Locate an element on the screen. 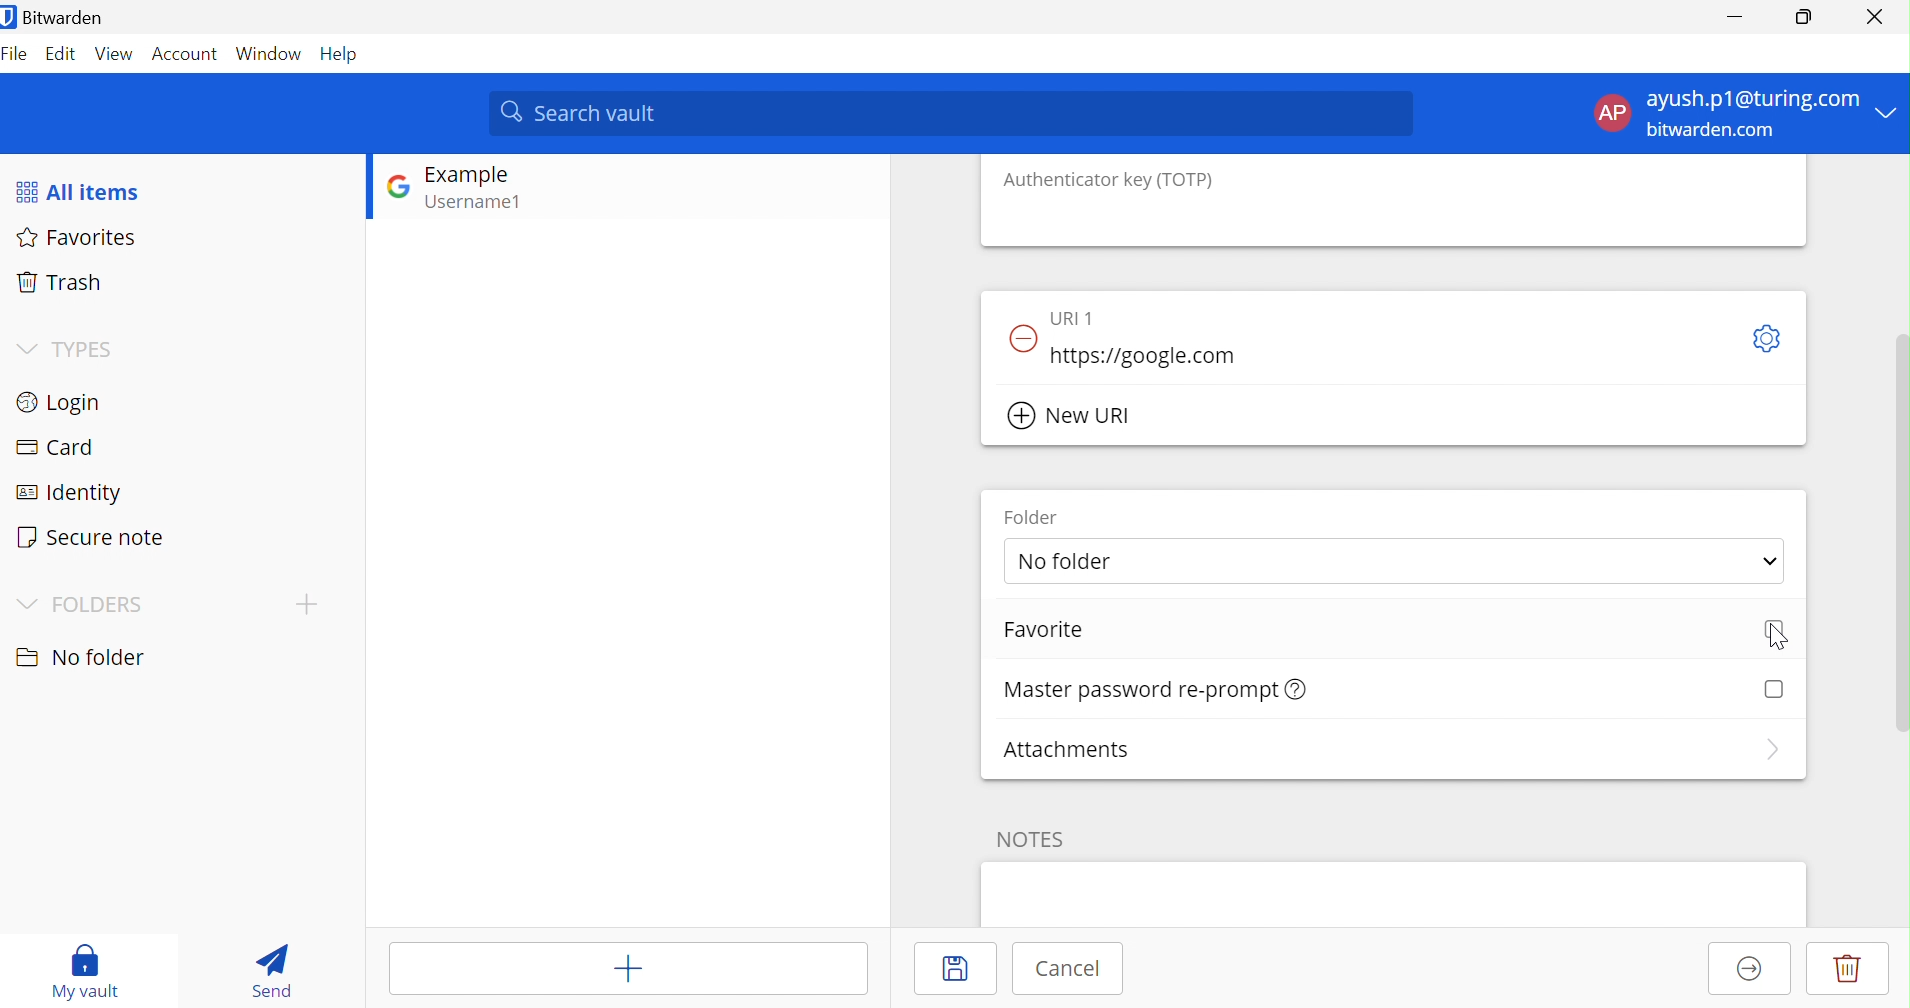 The width and height of the screenshot is (1910, 1008). Authenticator key (TOTP) is located at coordinates (1109, 180).